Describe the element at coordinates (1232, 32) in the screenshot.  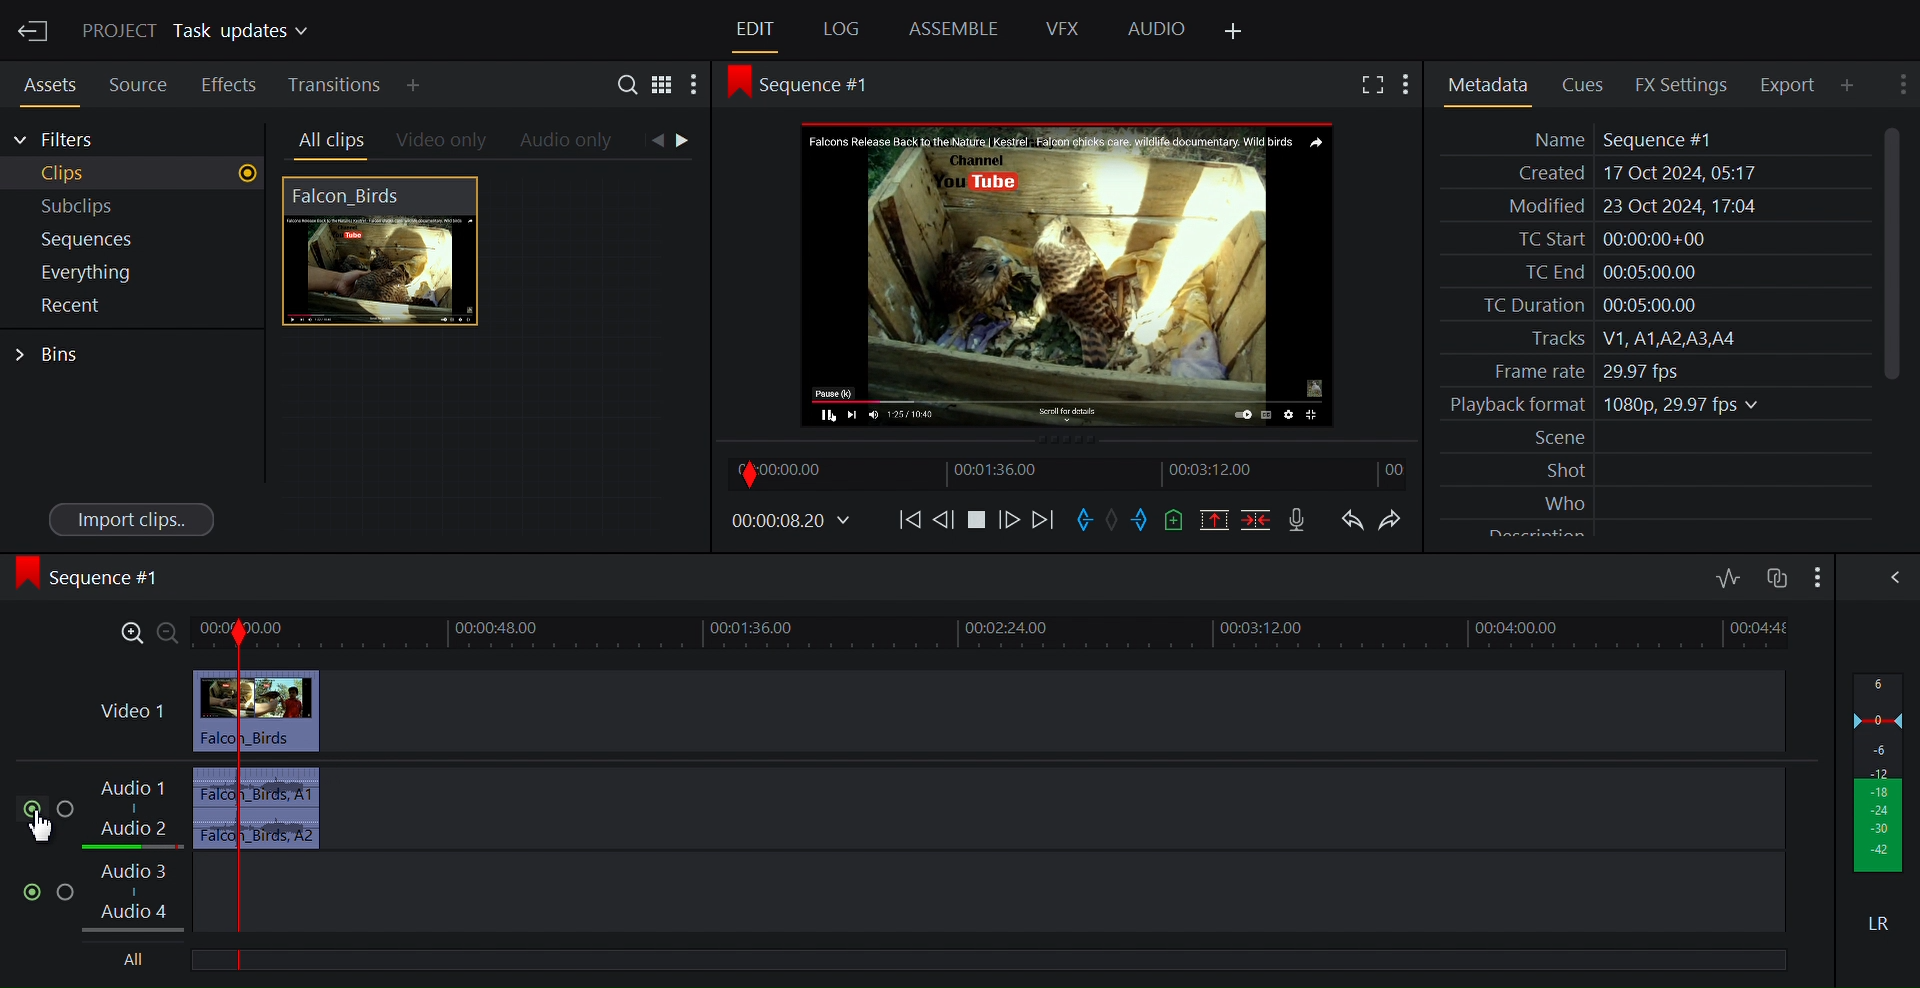
I see `Add Panel` at that location.